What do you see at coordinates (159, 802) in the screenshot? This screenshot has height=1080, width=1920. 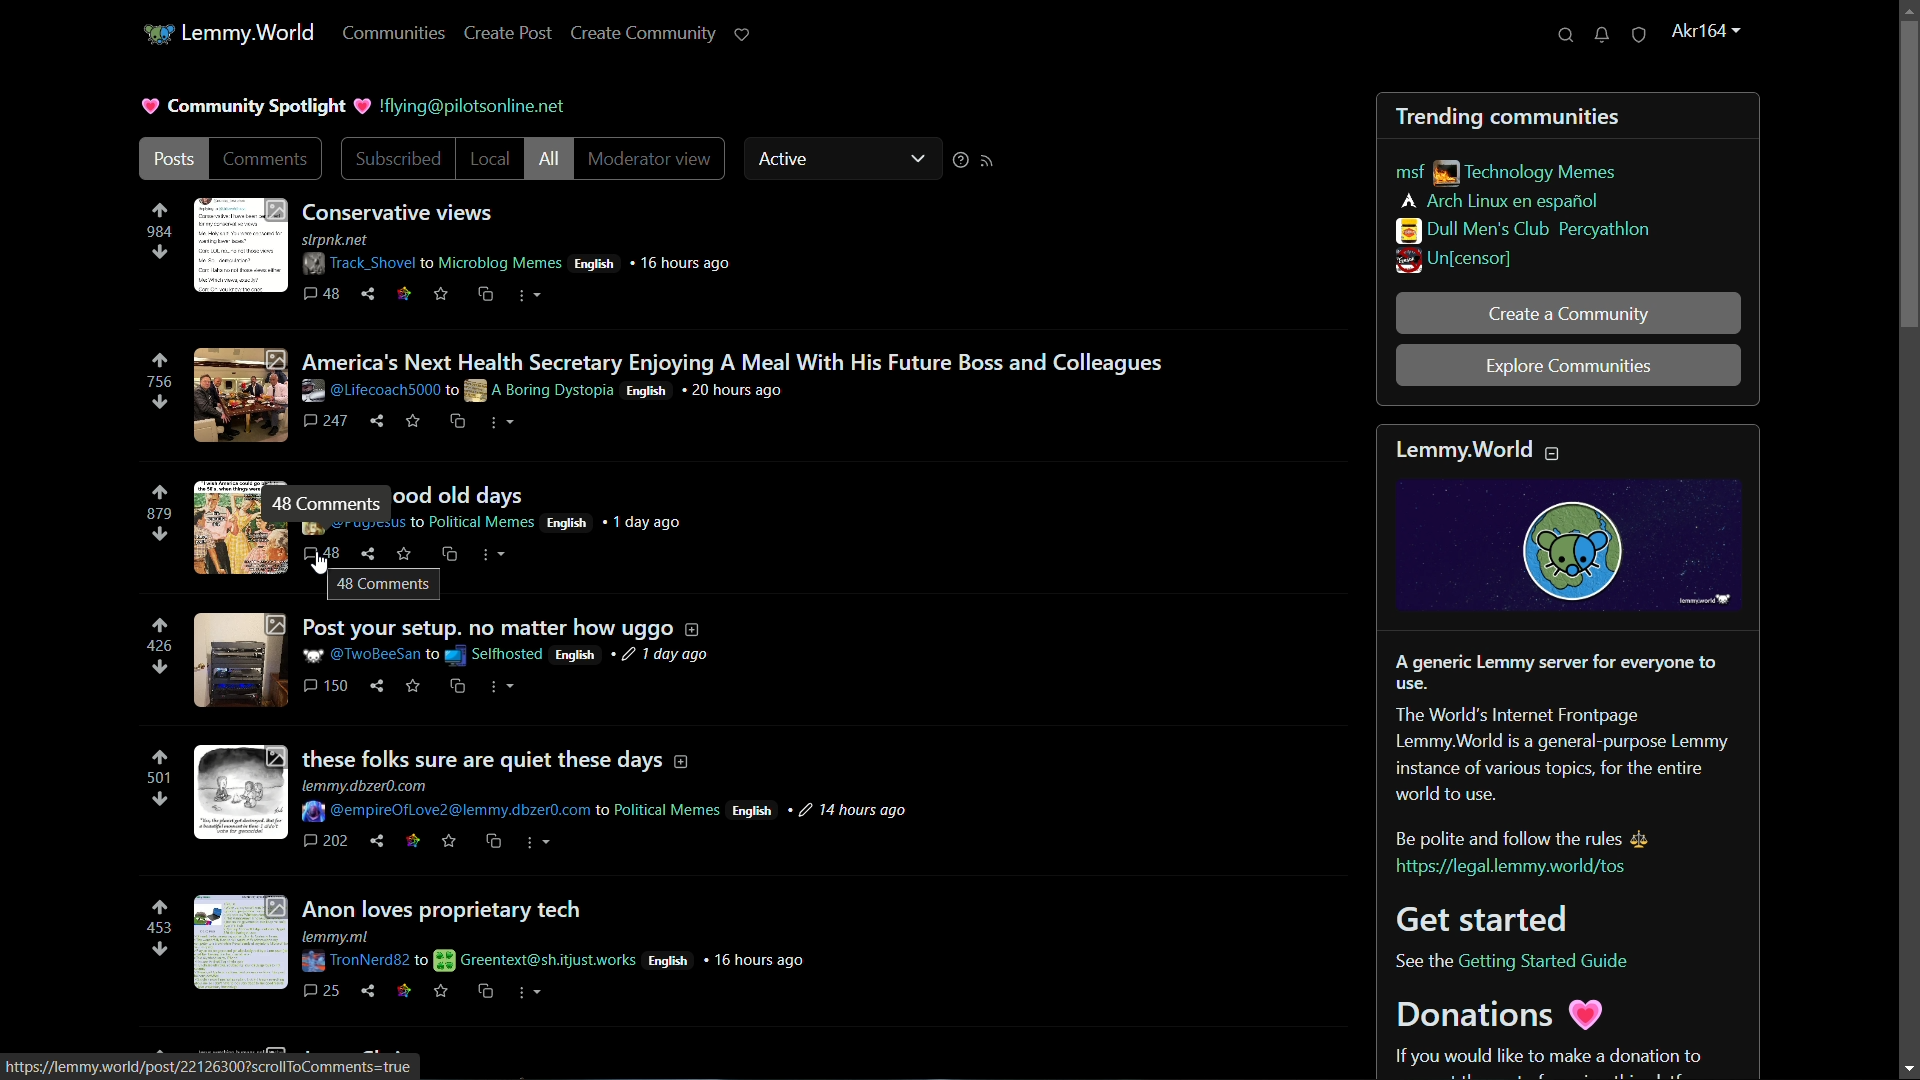 I see `downvote` at bounding box center [159, 802].